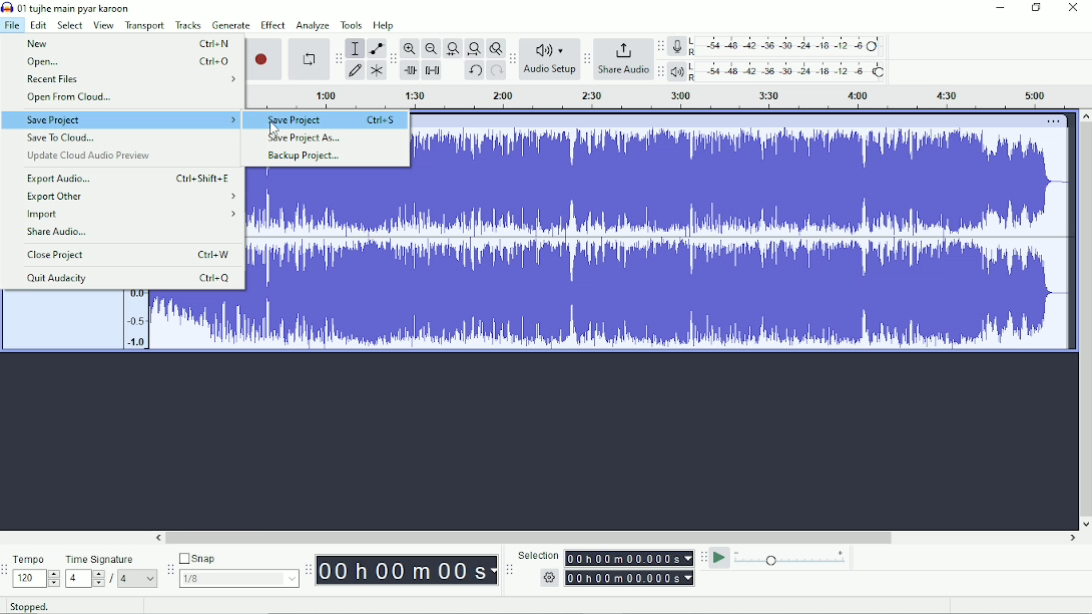  Describe the element at coordinates (37, 571) in the screenshot. I see `Tempo` at that location.